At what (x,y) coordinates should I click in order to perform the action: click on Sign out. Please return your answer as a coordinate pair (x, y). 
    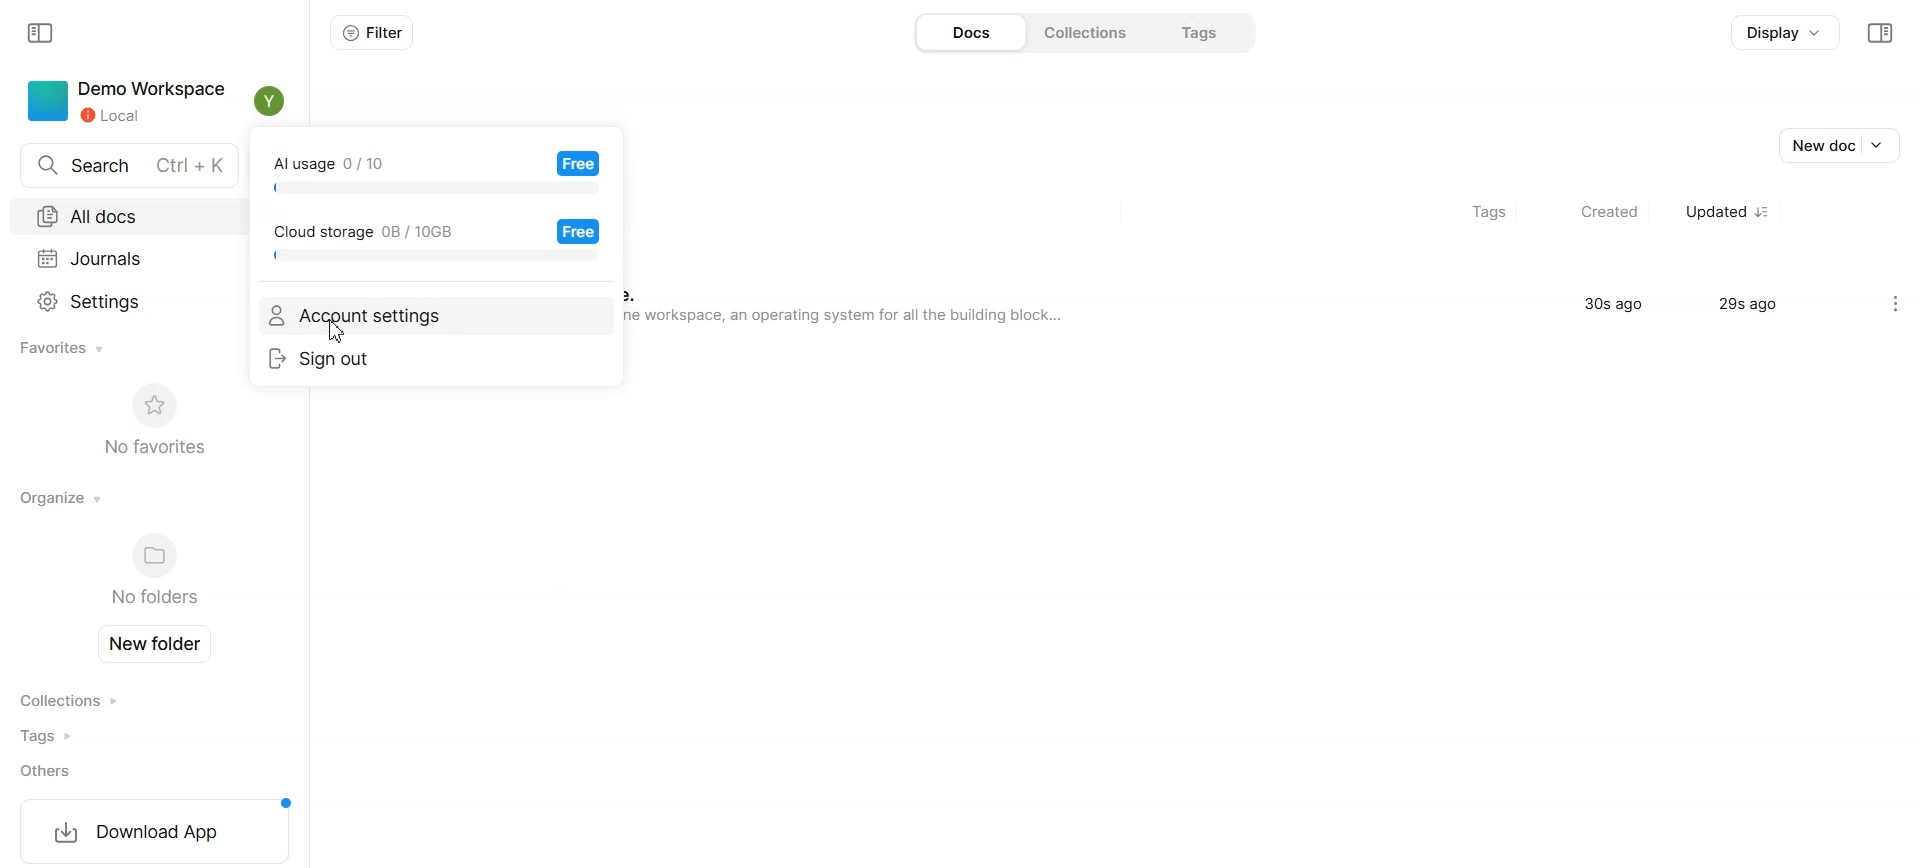
    Looking at the image, I should click on (436, 359).